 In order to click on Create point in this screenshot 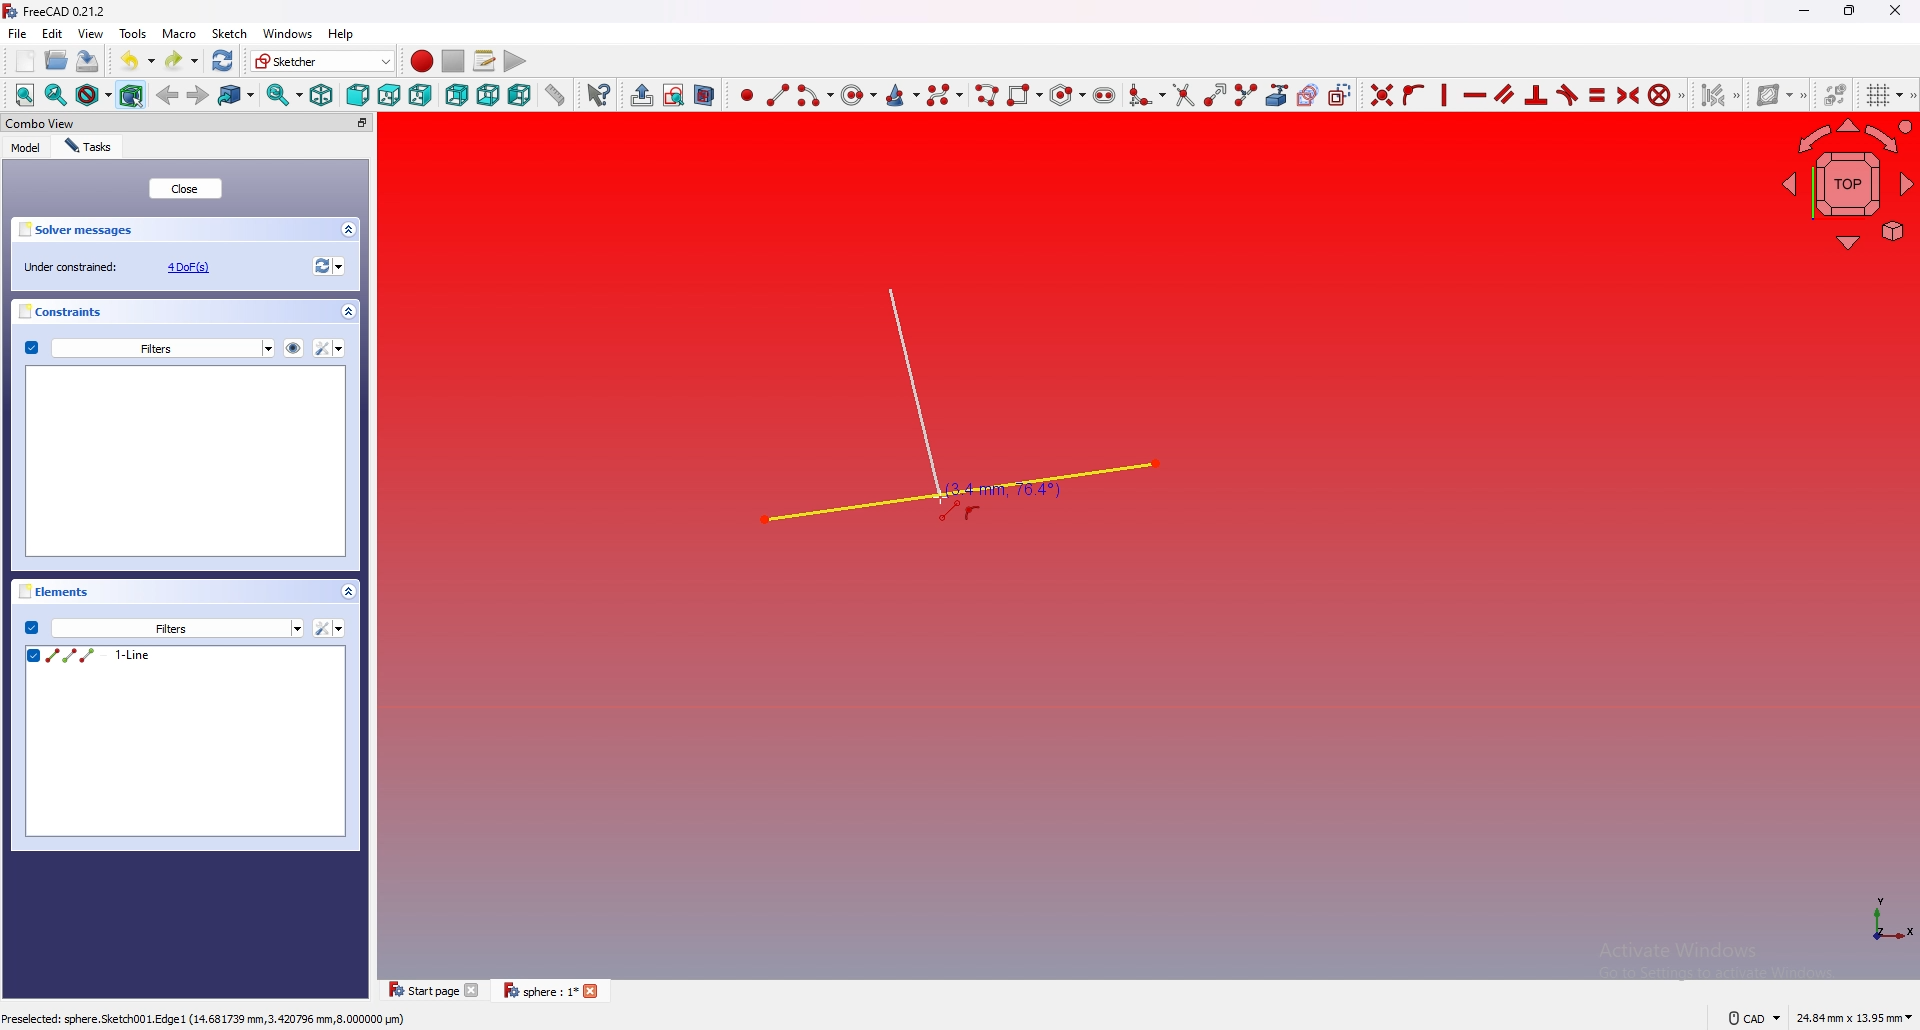, I will do `click(743, 95)`.